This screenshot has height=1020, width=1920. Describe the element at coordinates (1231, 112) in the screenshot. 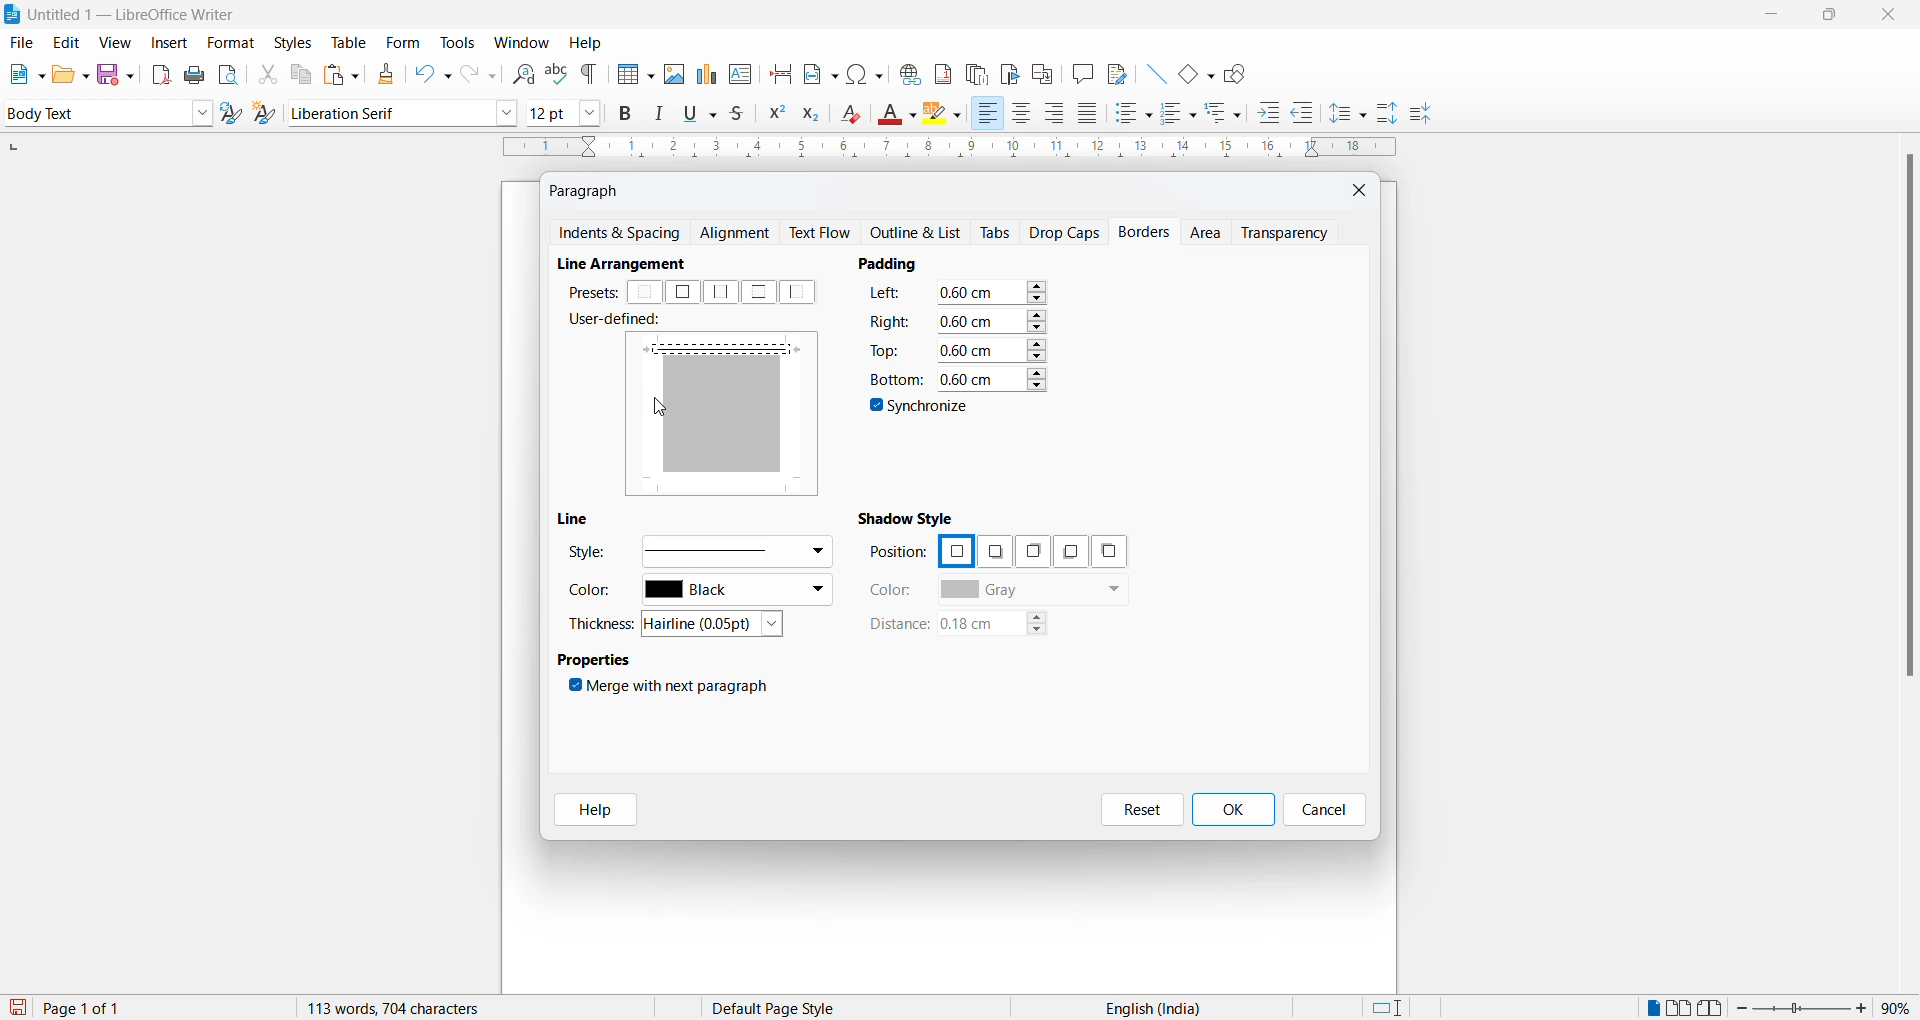

I see `select outline format` at that location.